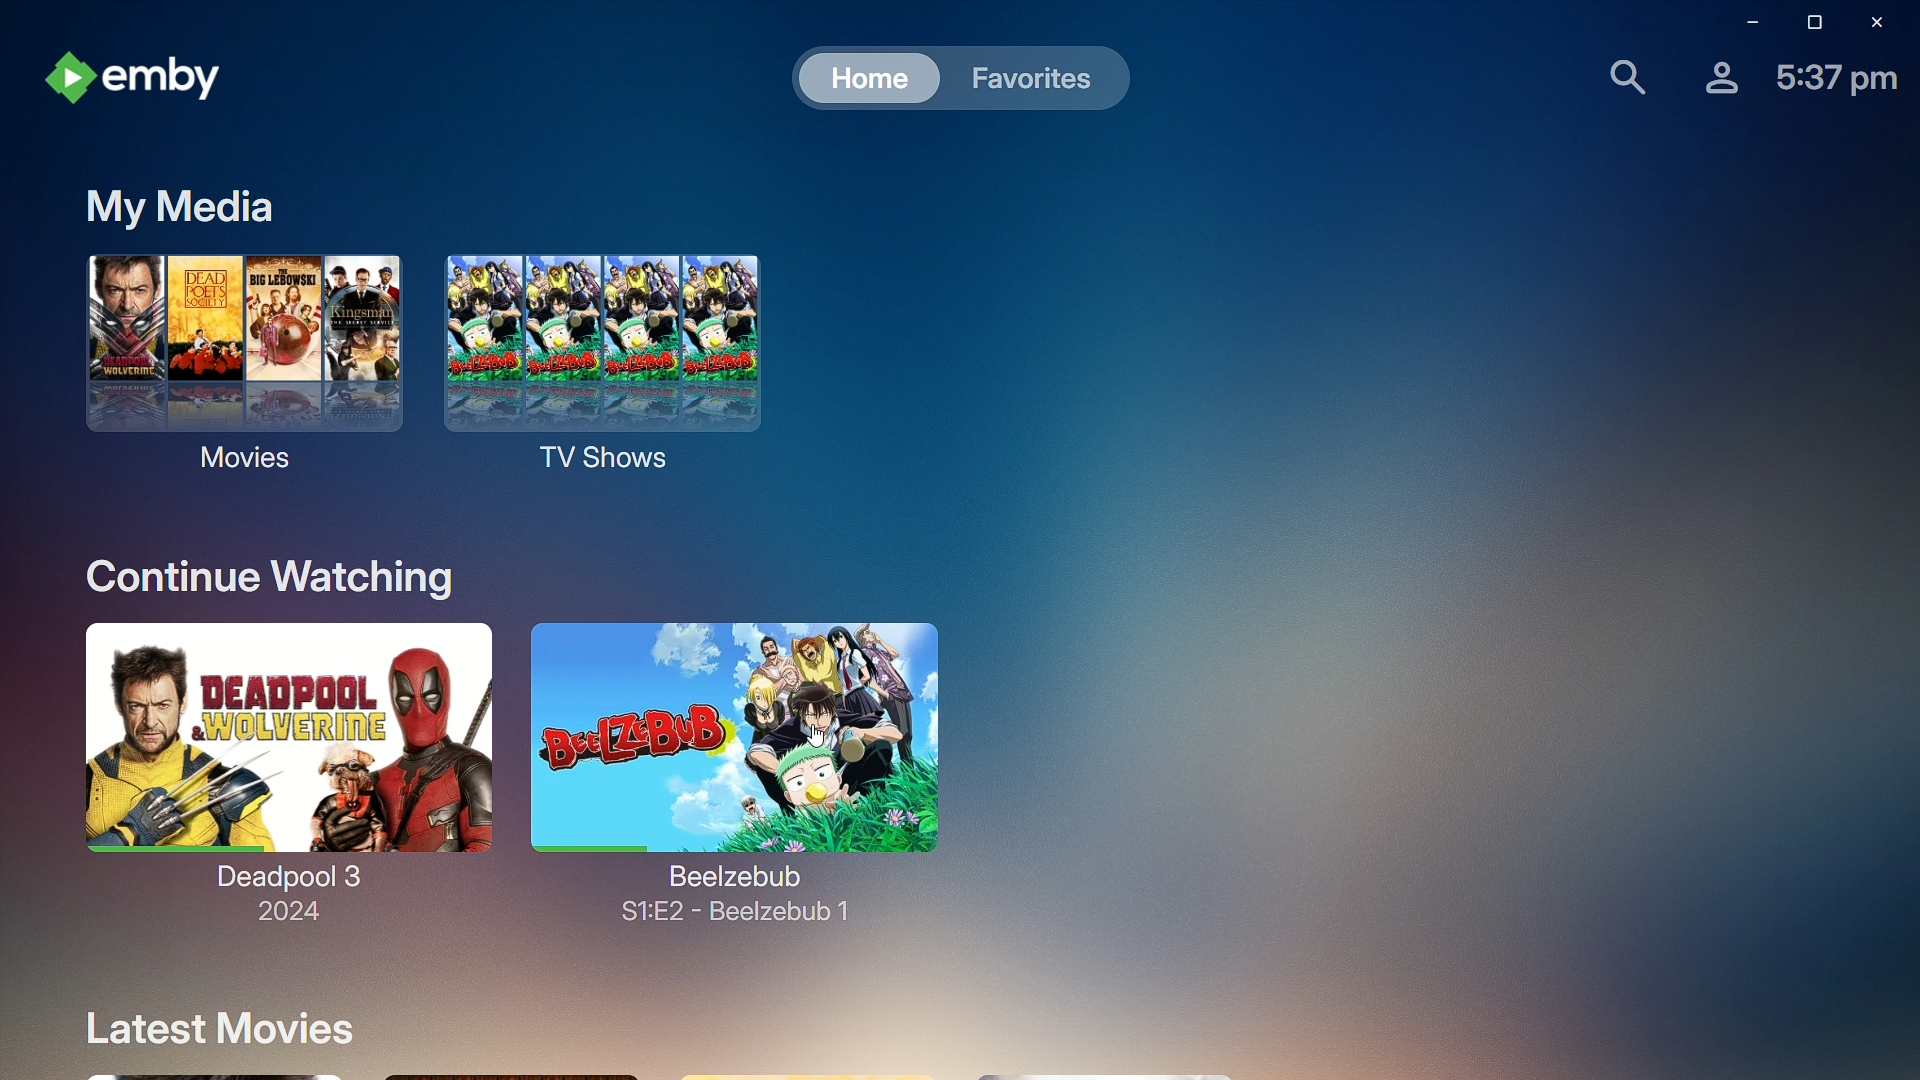 Image resolution: width=1920 pixels, height=1080 pixels. Describe the element at coordinates (188, 203) in the screenshot. I see `My Media` at that location.